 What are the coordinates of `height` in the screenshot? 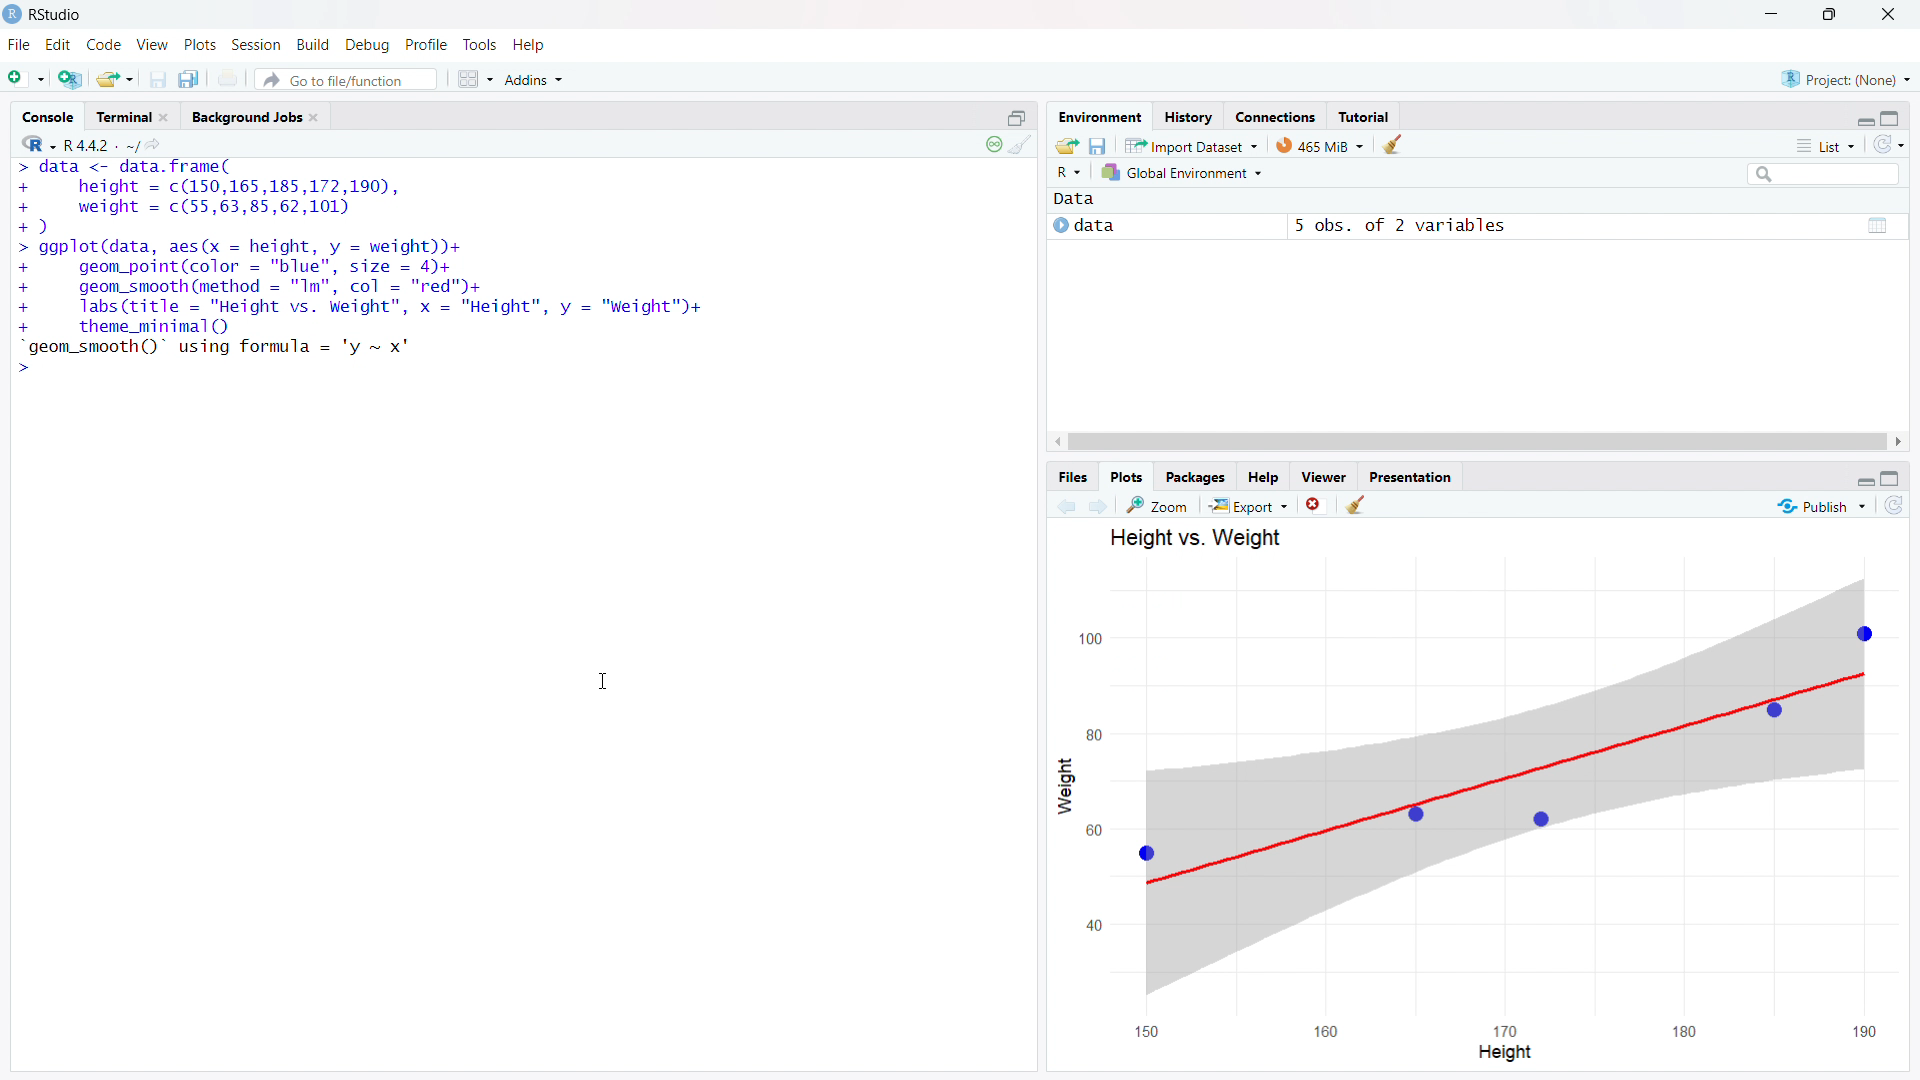 It's located at (1509, 1053).